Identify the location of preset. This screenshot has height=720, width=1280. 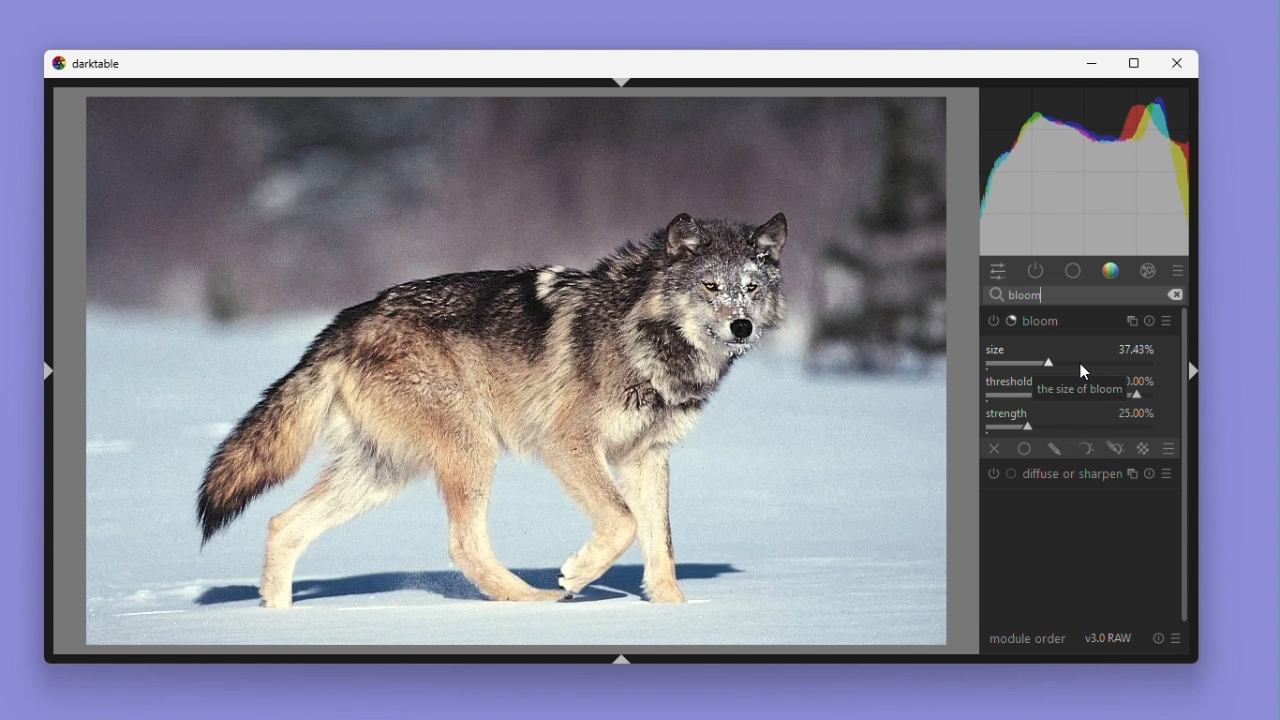
(1166, 320).